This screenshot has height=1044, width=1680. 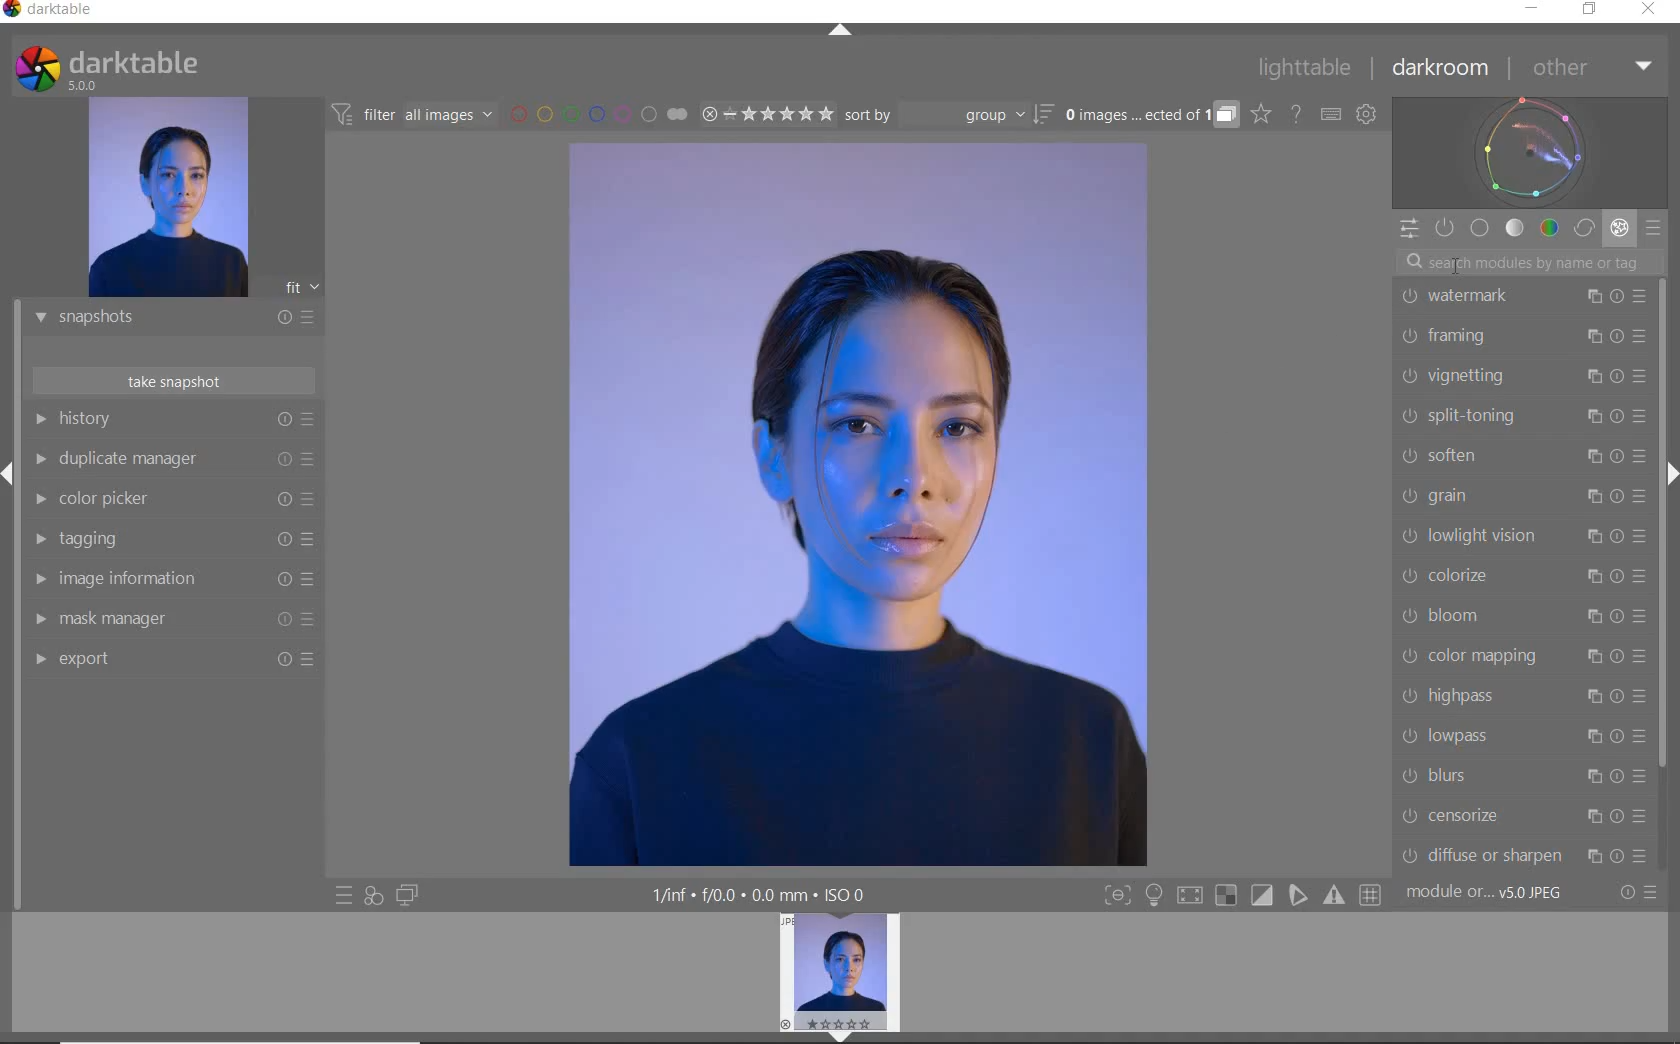 I want to click on Button, so click(x=1154, y=897).